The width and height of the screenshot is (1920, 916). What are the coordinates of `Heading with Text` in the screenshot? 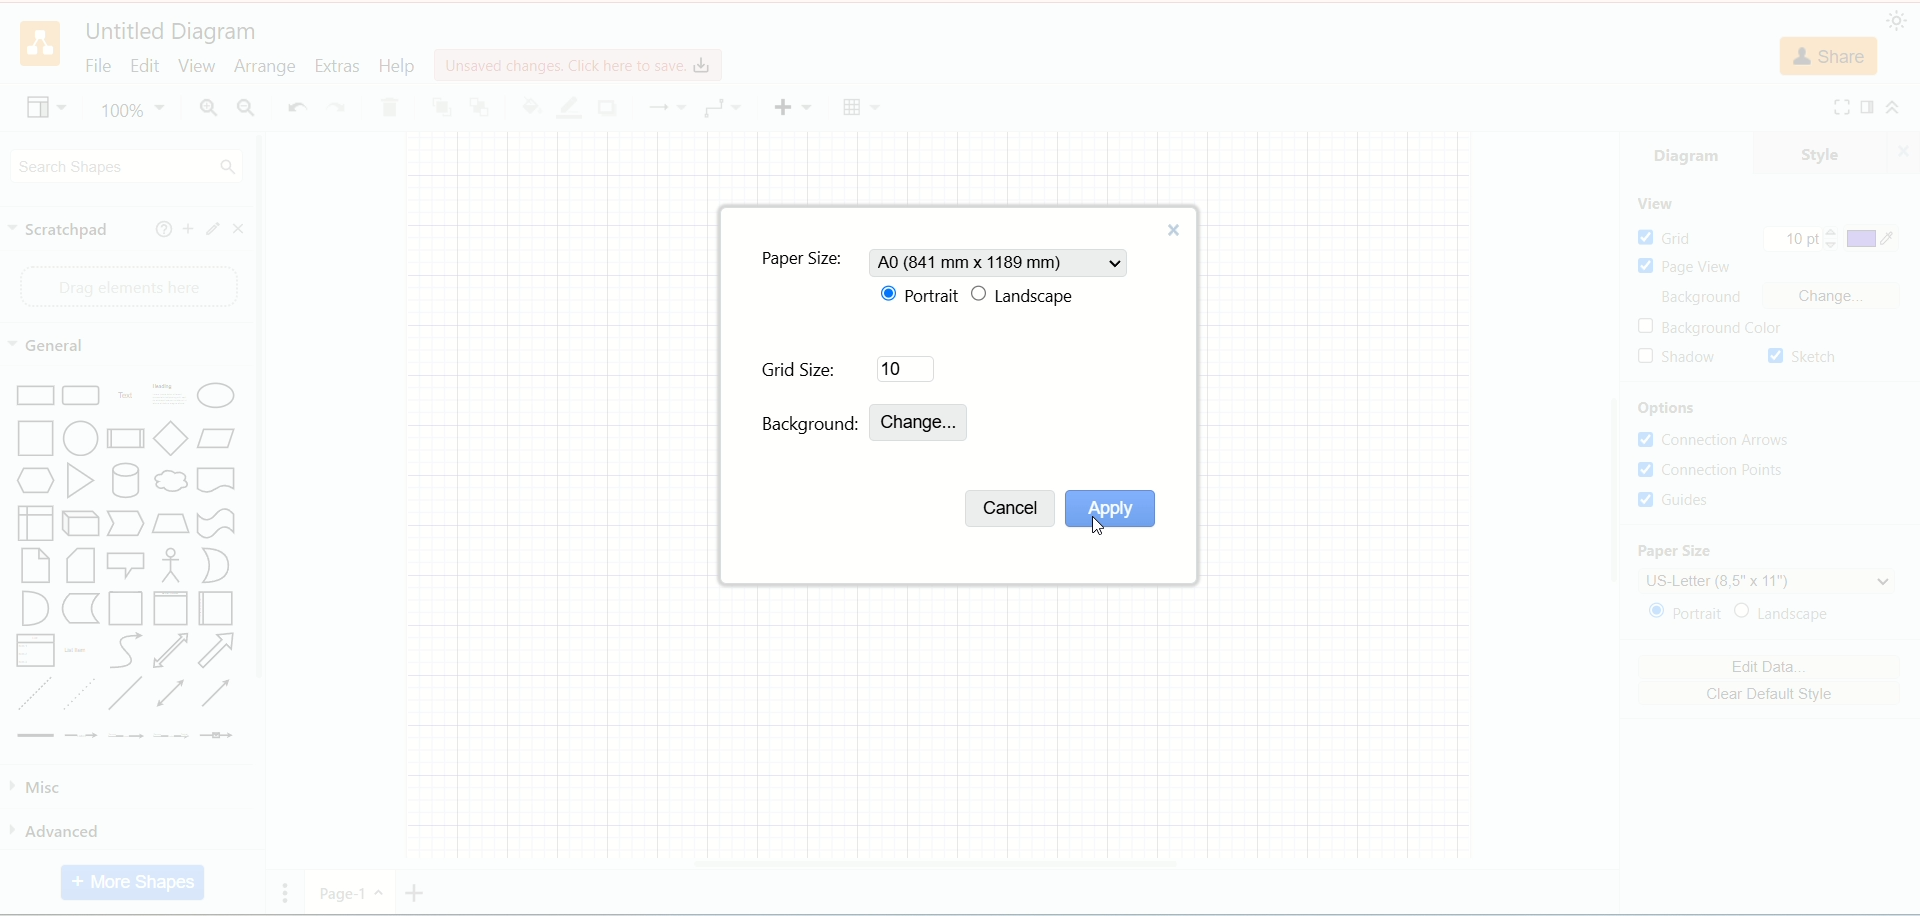 It's located at (170, 397).